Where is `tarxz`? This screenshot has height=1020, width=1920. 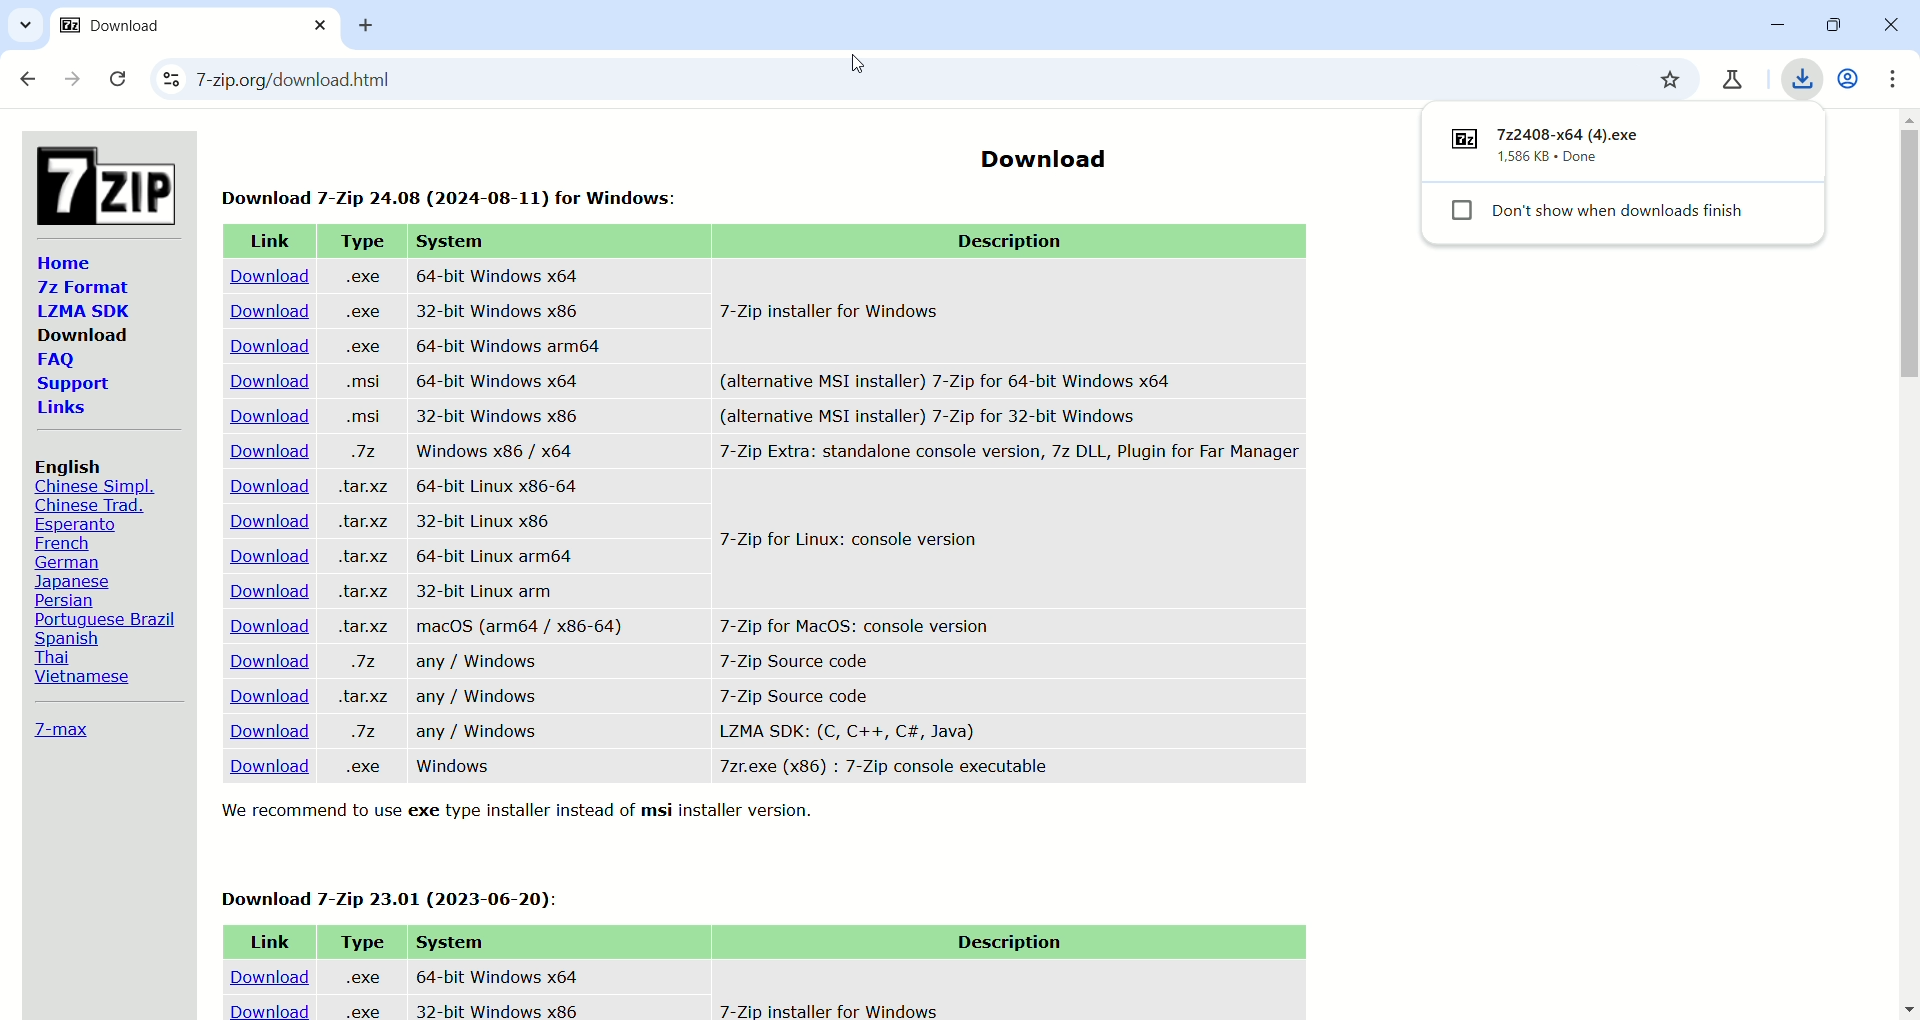
tarxz is located at coordinates (362, 523).